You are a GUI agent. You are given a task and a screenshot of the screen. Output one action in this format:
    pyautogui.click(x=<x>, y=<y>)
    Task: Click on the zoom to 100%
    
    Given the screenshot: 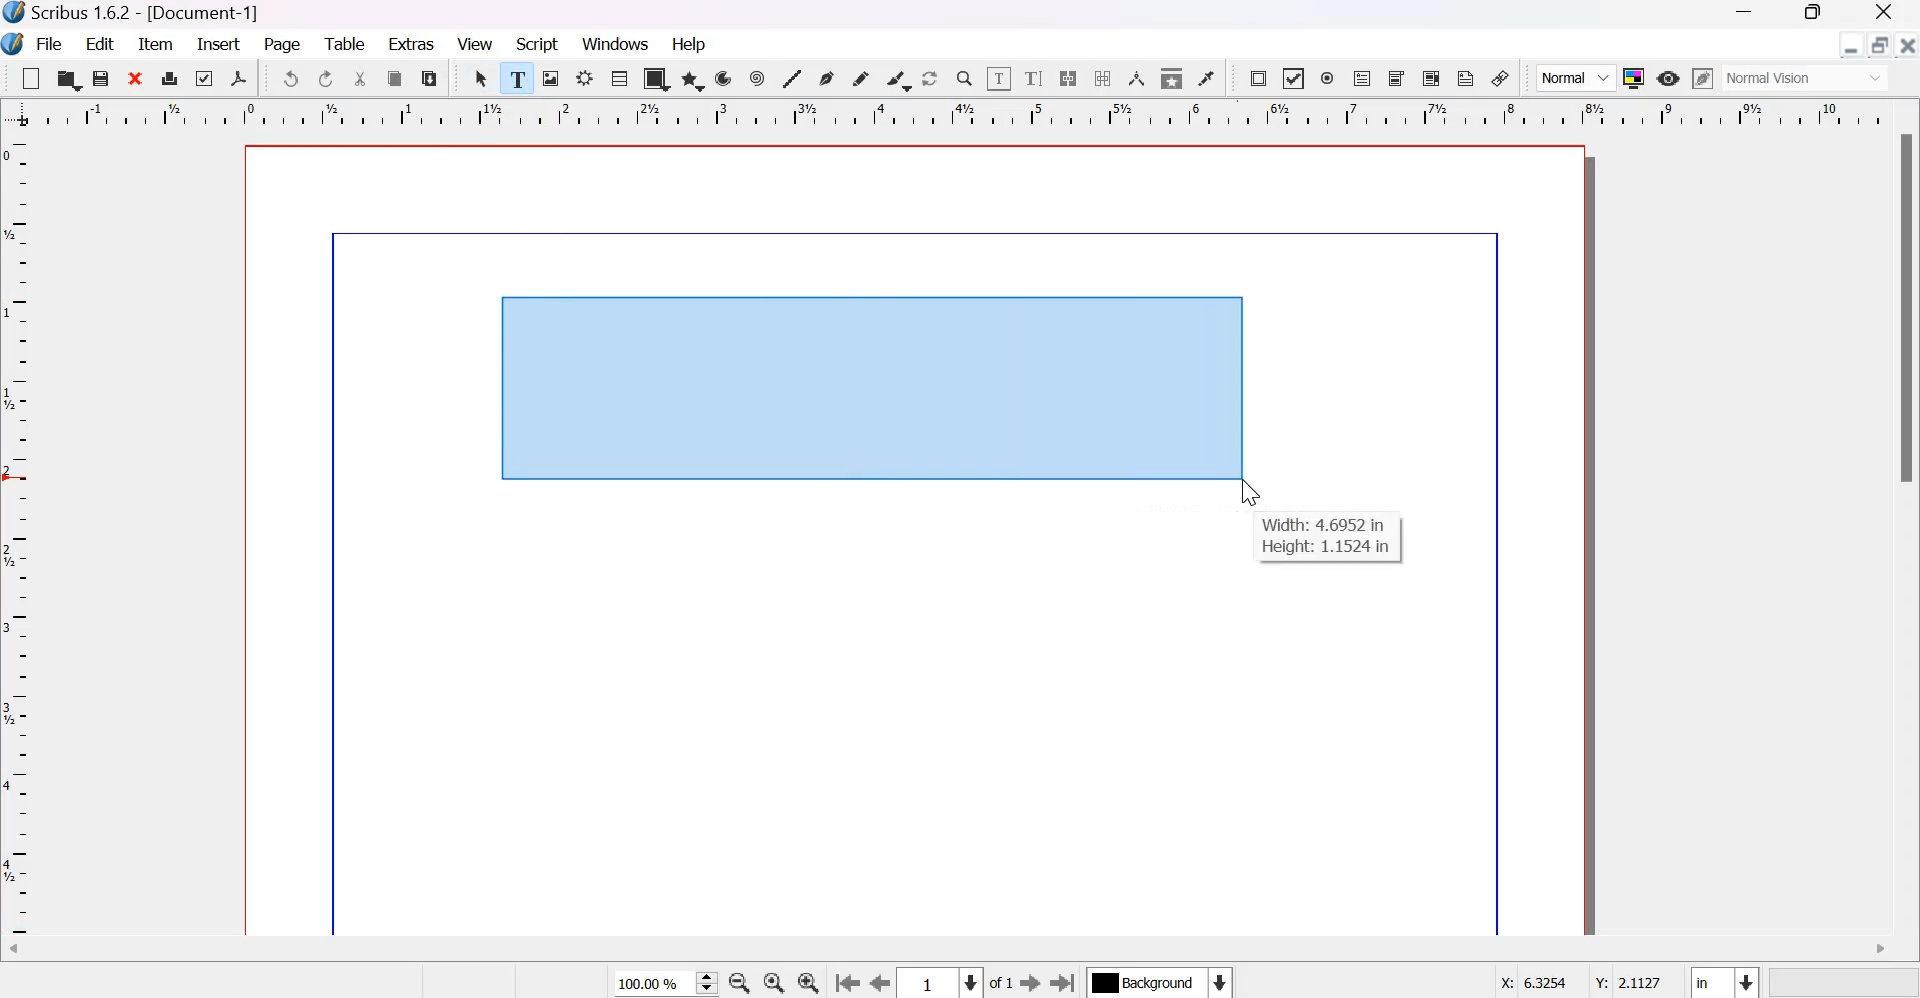 What is the action you would take?
    pyautogui.click(x=776, y=983)
    